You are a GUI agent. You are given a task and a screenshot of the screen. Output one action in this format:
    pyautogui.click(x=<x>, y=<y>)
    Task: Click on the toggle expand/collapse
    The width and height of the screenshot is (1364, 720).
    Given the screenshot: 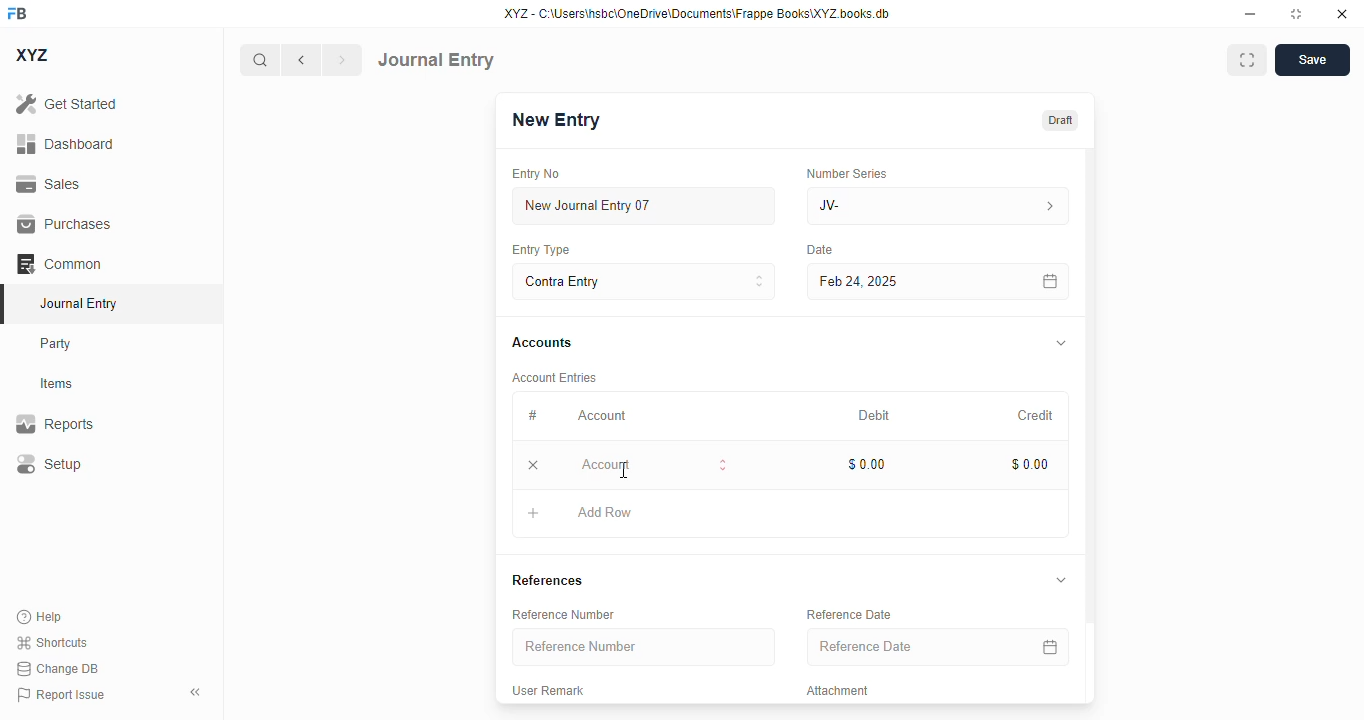 What is the action you would take?
    pyautogui.click(x=1062, y=342)
    